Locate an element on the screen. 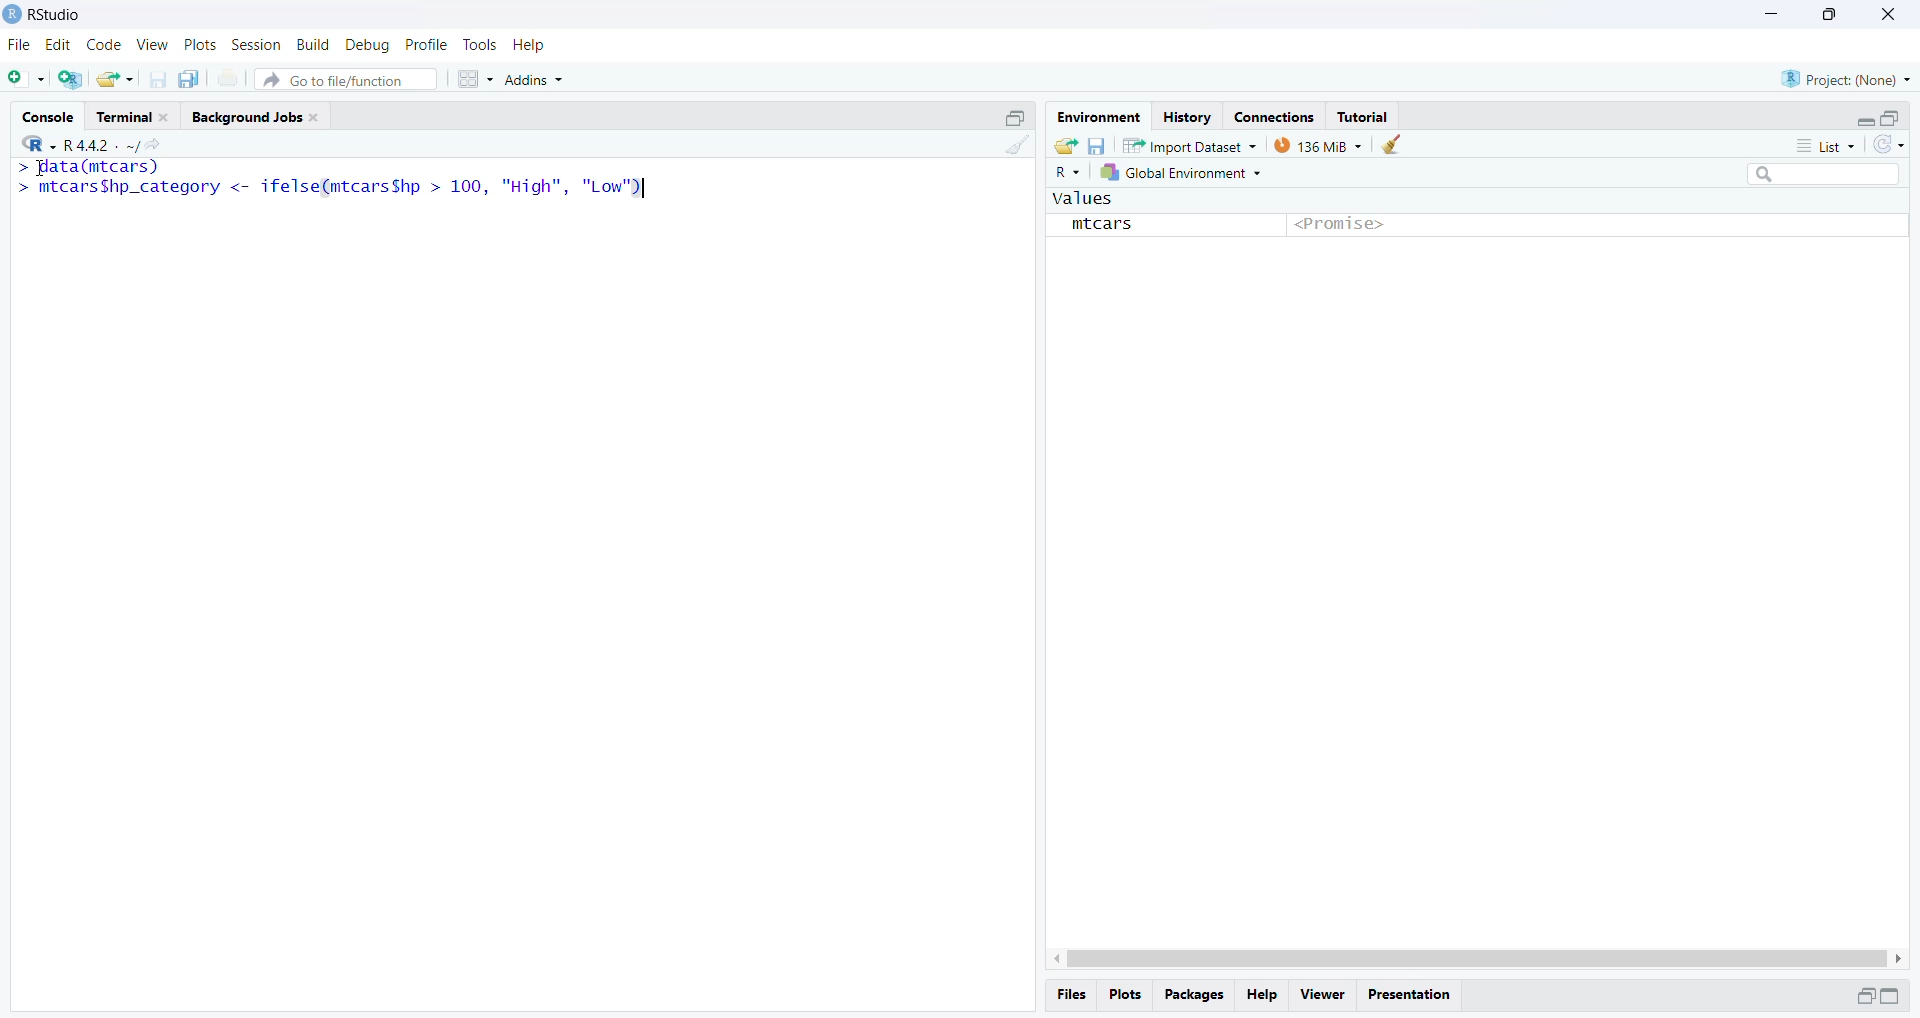  Tools is located at coordinates (480, 45).